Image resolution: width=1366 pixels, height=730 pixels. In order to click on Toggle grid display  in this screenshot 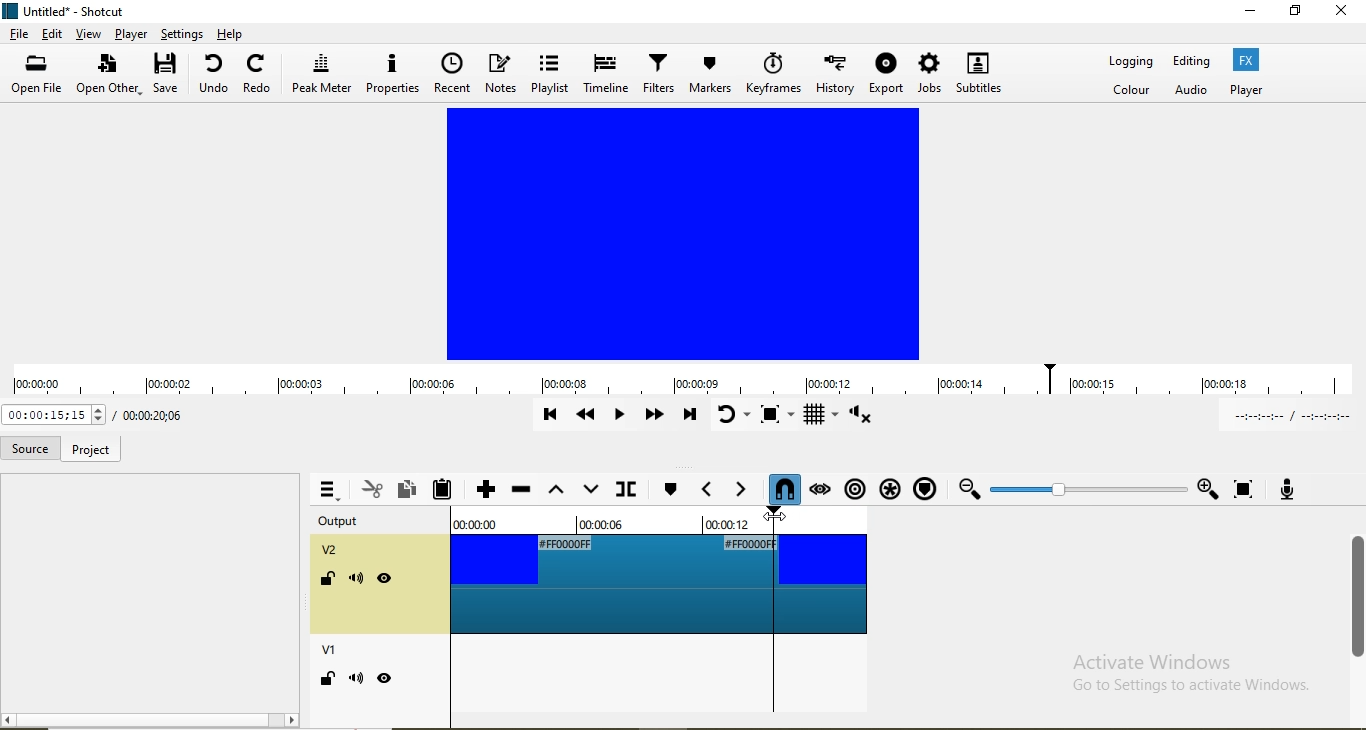, I will do `click(824, 419)`.